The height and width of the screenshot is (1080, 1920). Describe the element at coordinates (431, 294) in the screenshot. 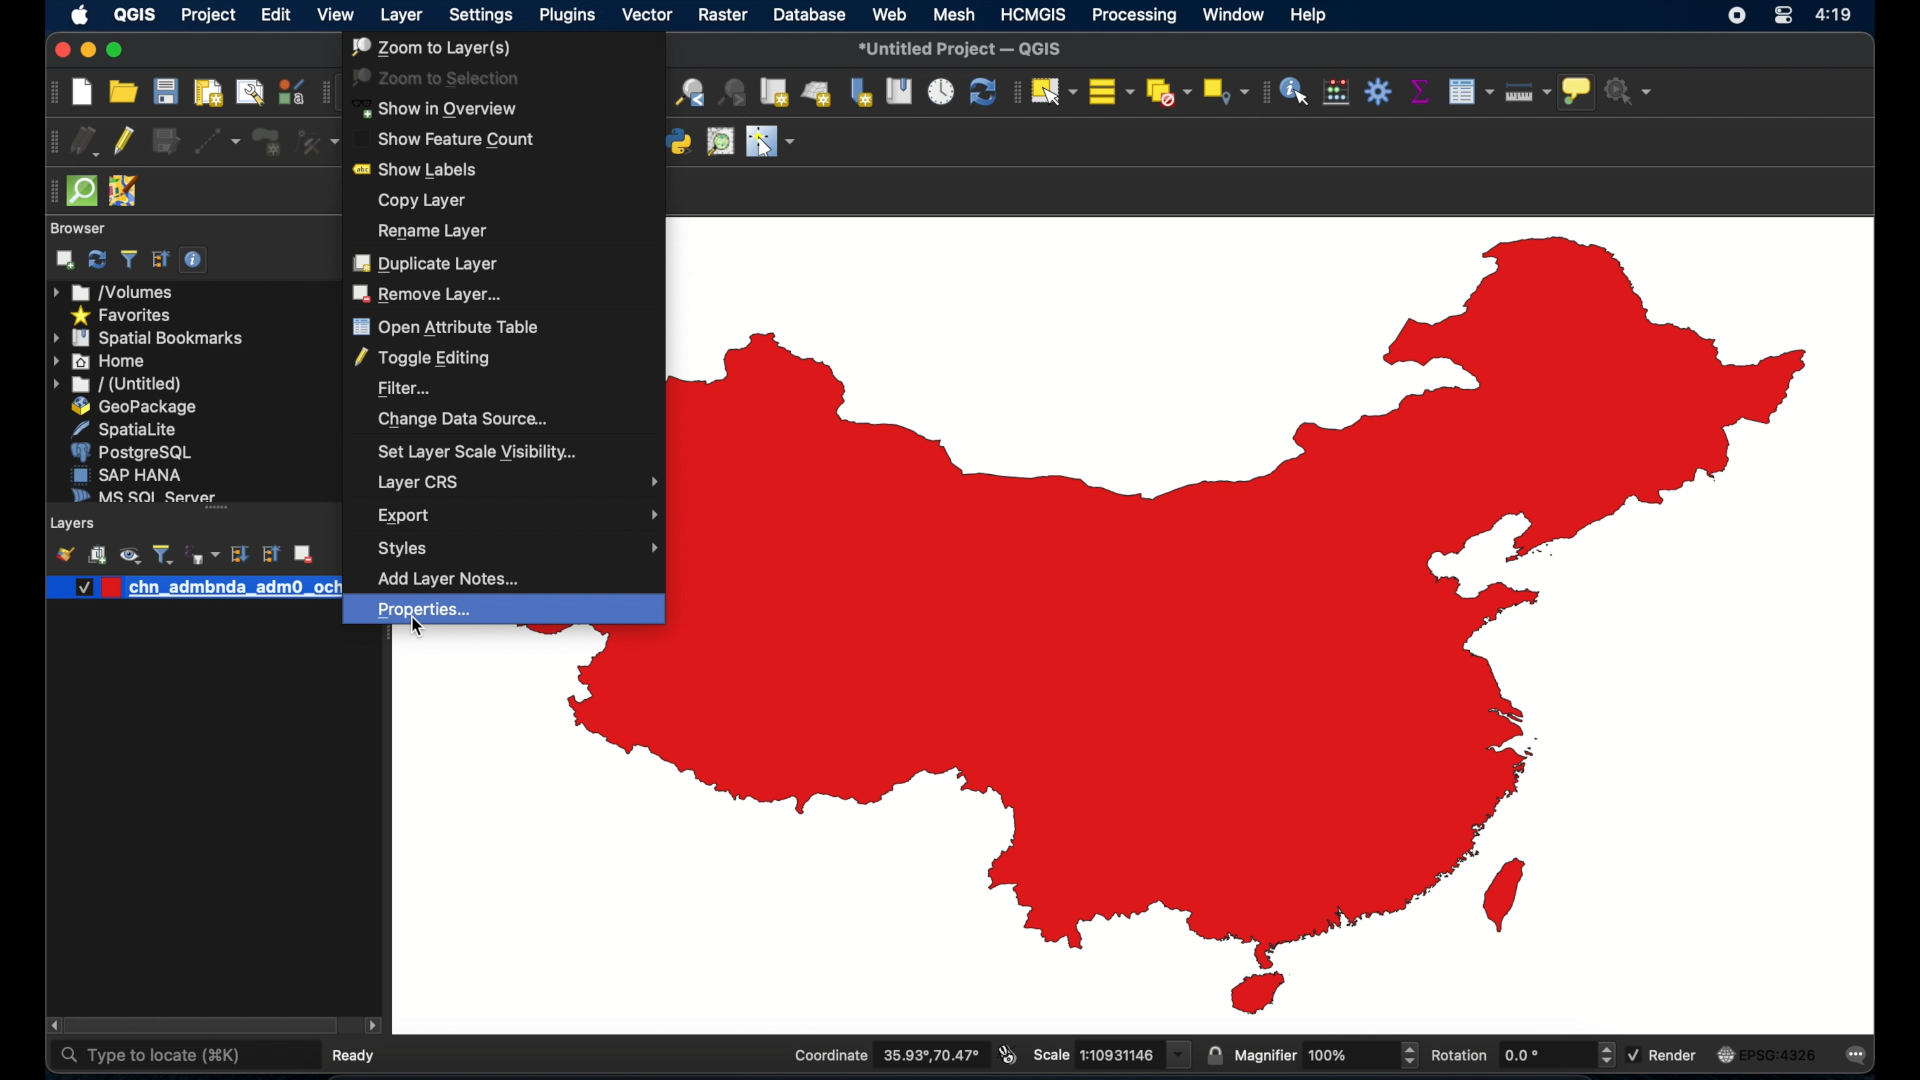

I see `remove layer` at that location.